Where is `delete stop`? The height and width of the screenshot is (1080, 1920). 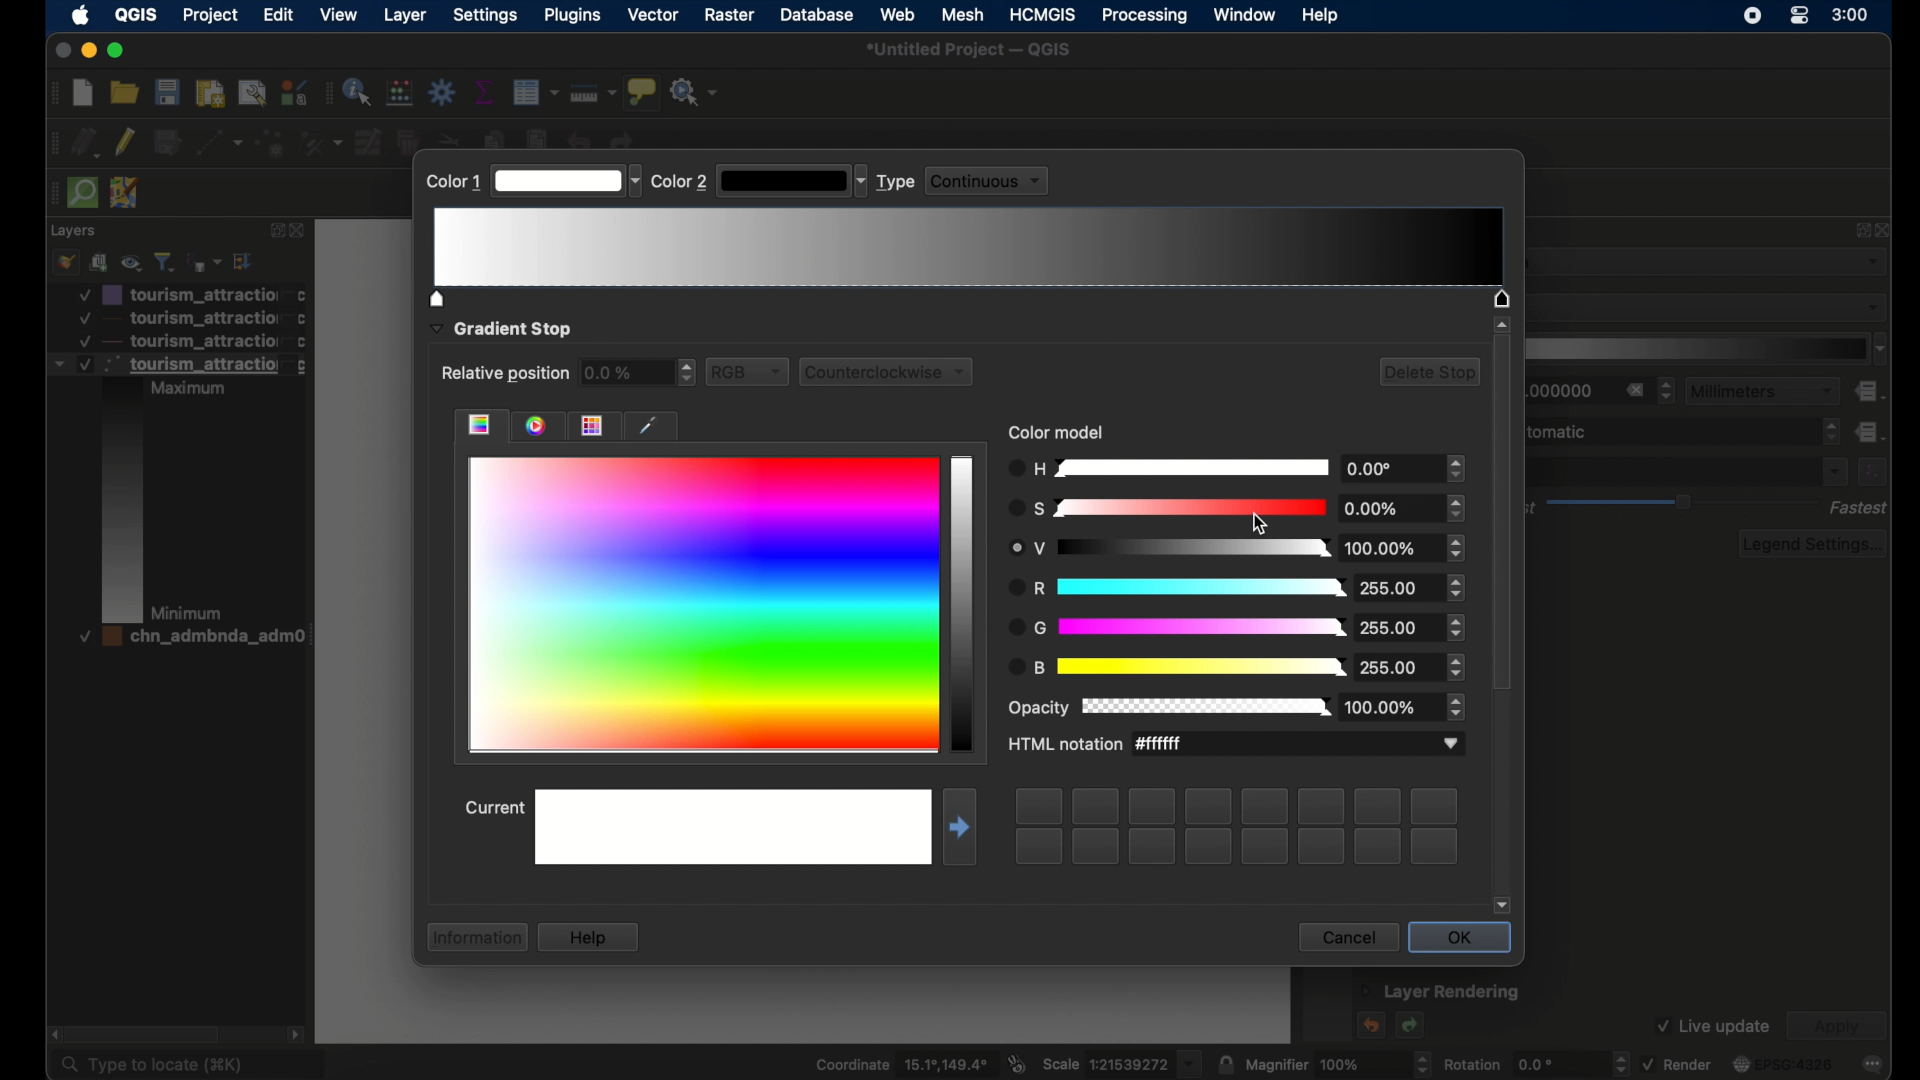
delete stop is located at coordinates (1429, 374).